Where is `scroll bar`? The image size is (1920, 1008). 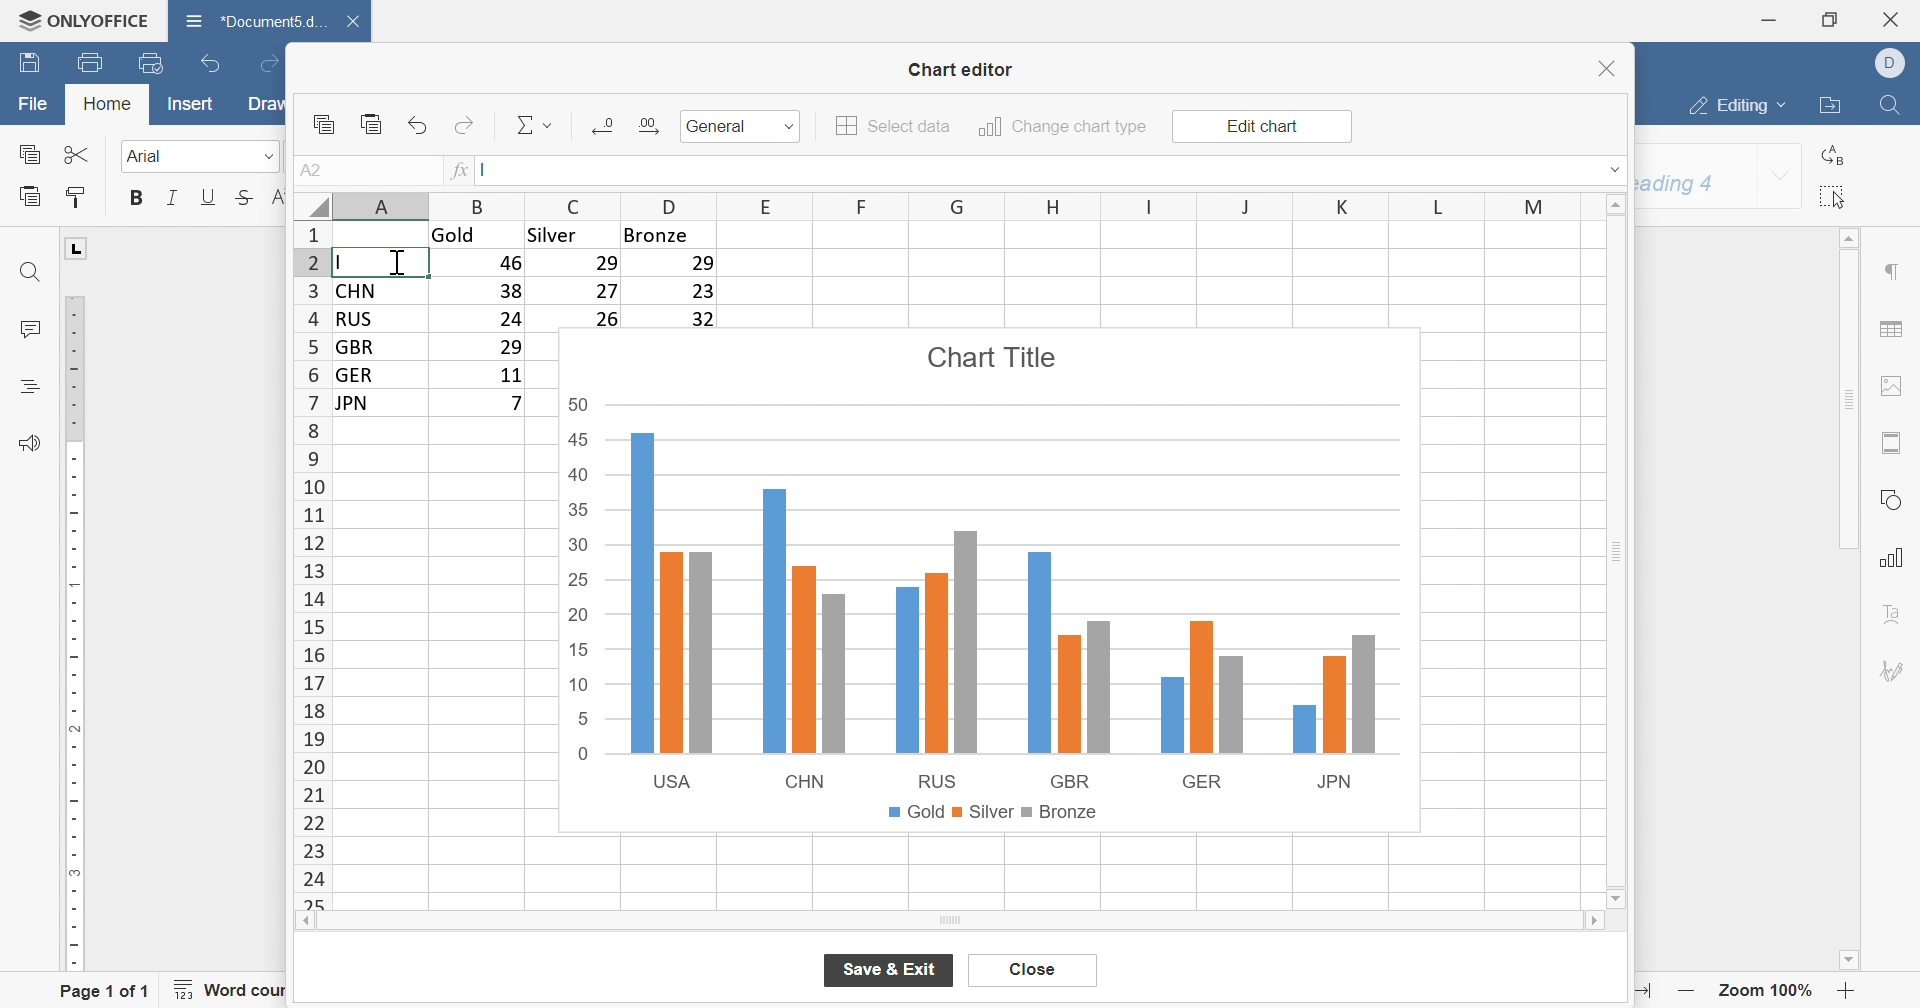
scroll bar is located at coordinates (1612, 552).